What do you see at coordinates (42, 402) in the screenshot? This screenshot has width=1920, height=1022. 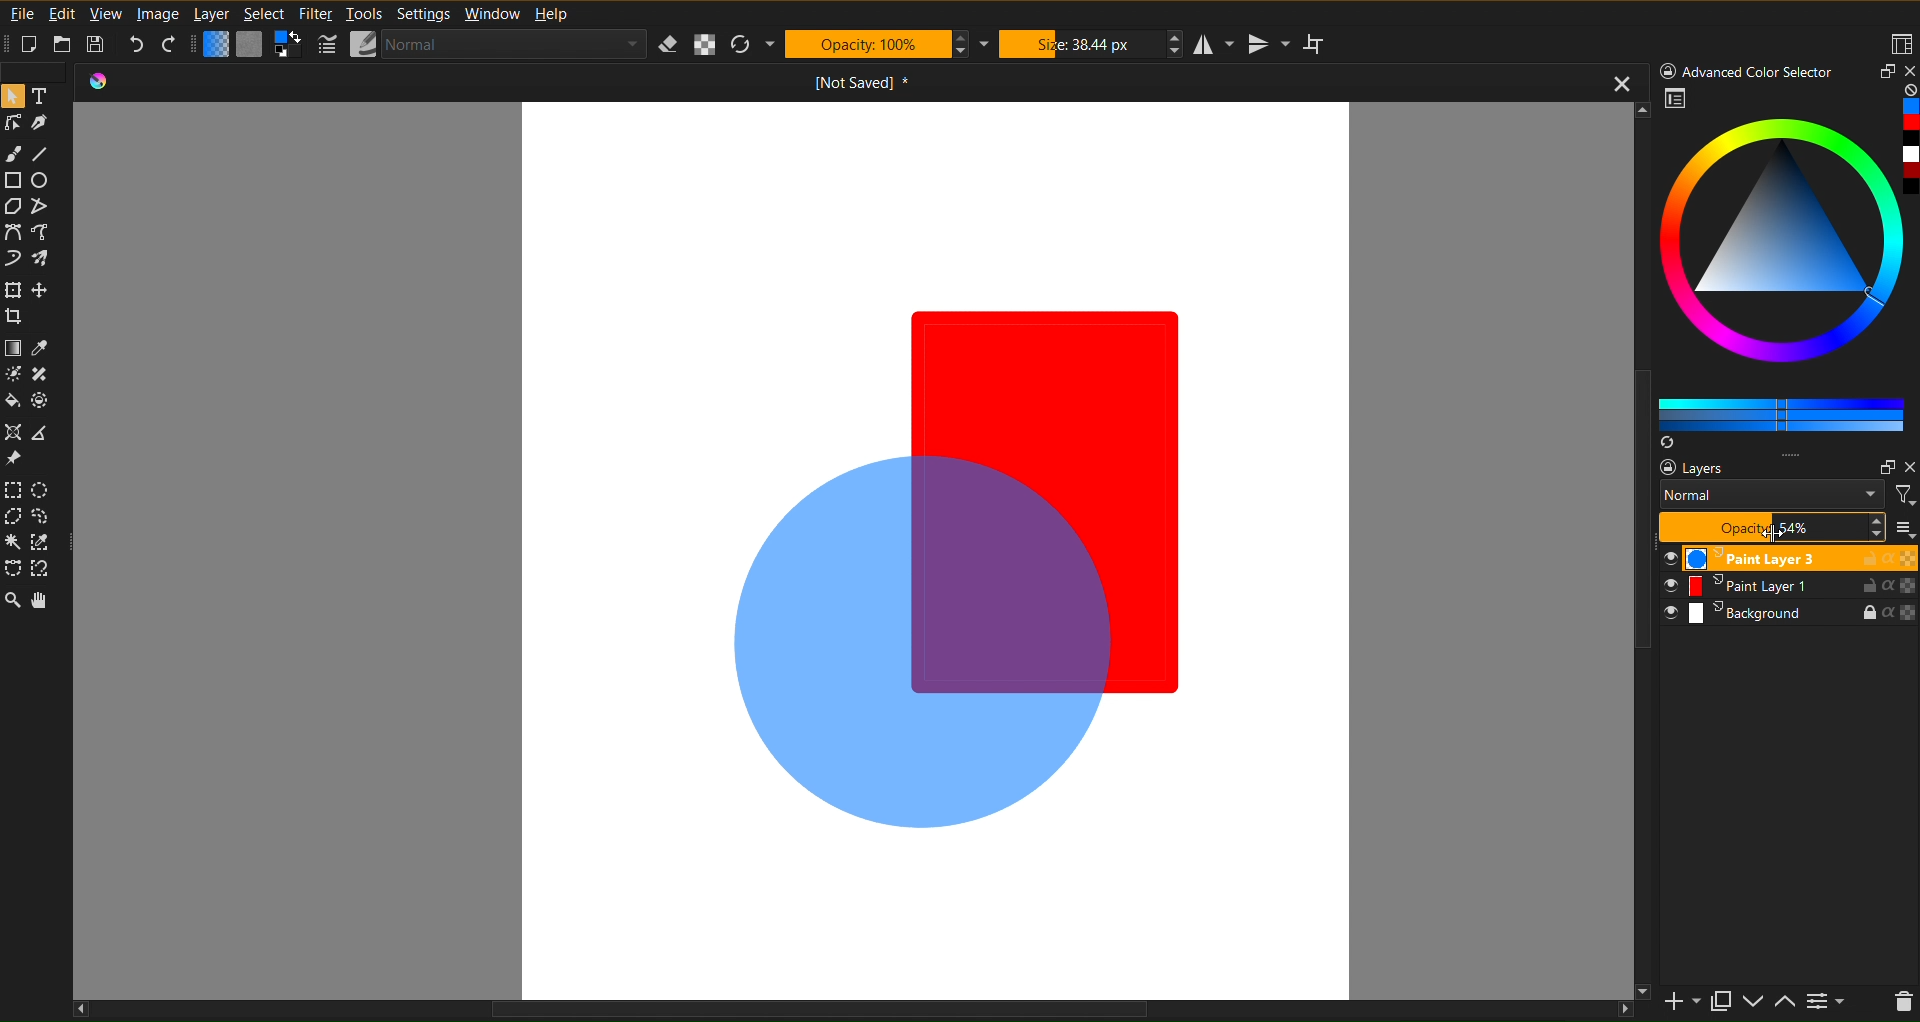 I see `Color` at bounding box center [42, 402].